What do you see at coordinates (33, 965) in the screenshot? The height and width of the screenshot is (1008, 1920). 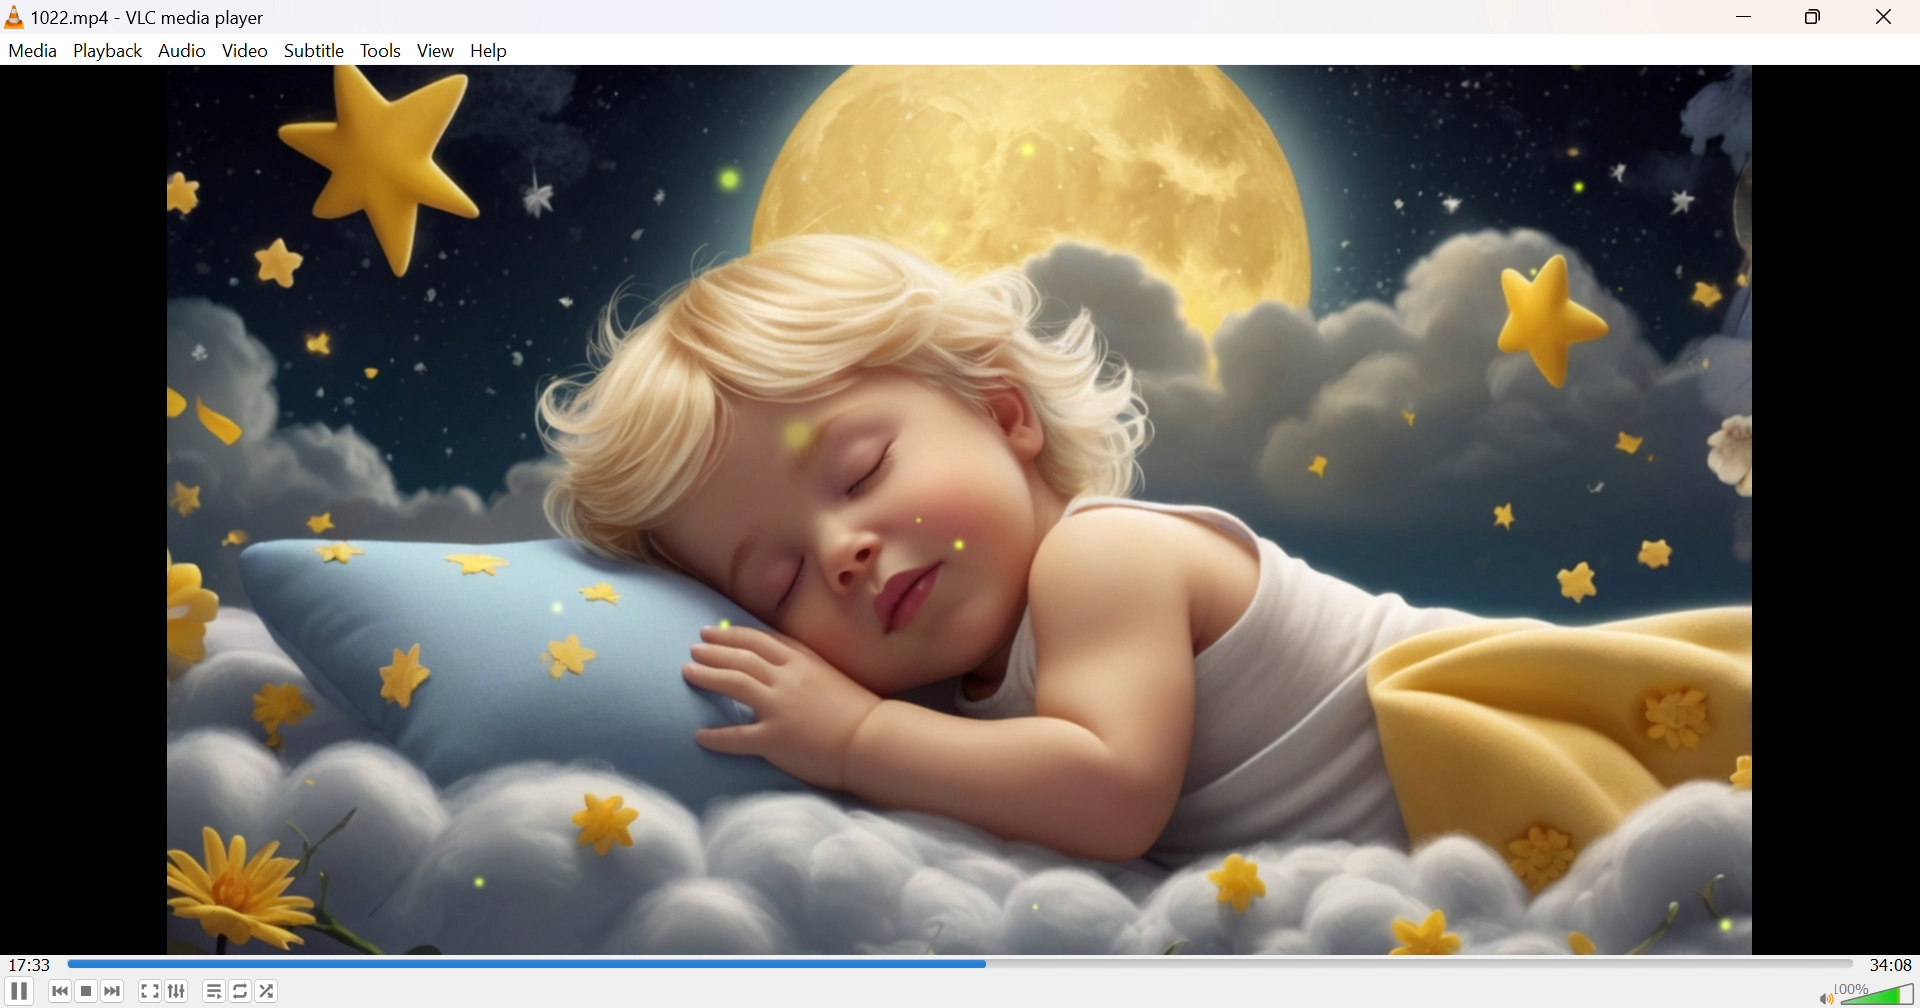 I see `17:33` at bounding box center [33, 965].